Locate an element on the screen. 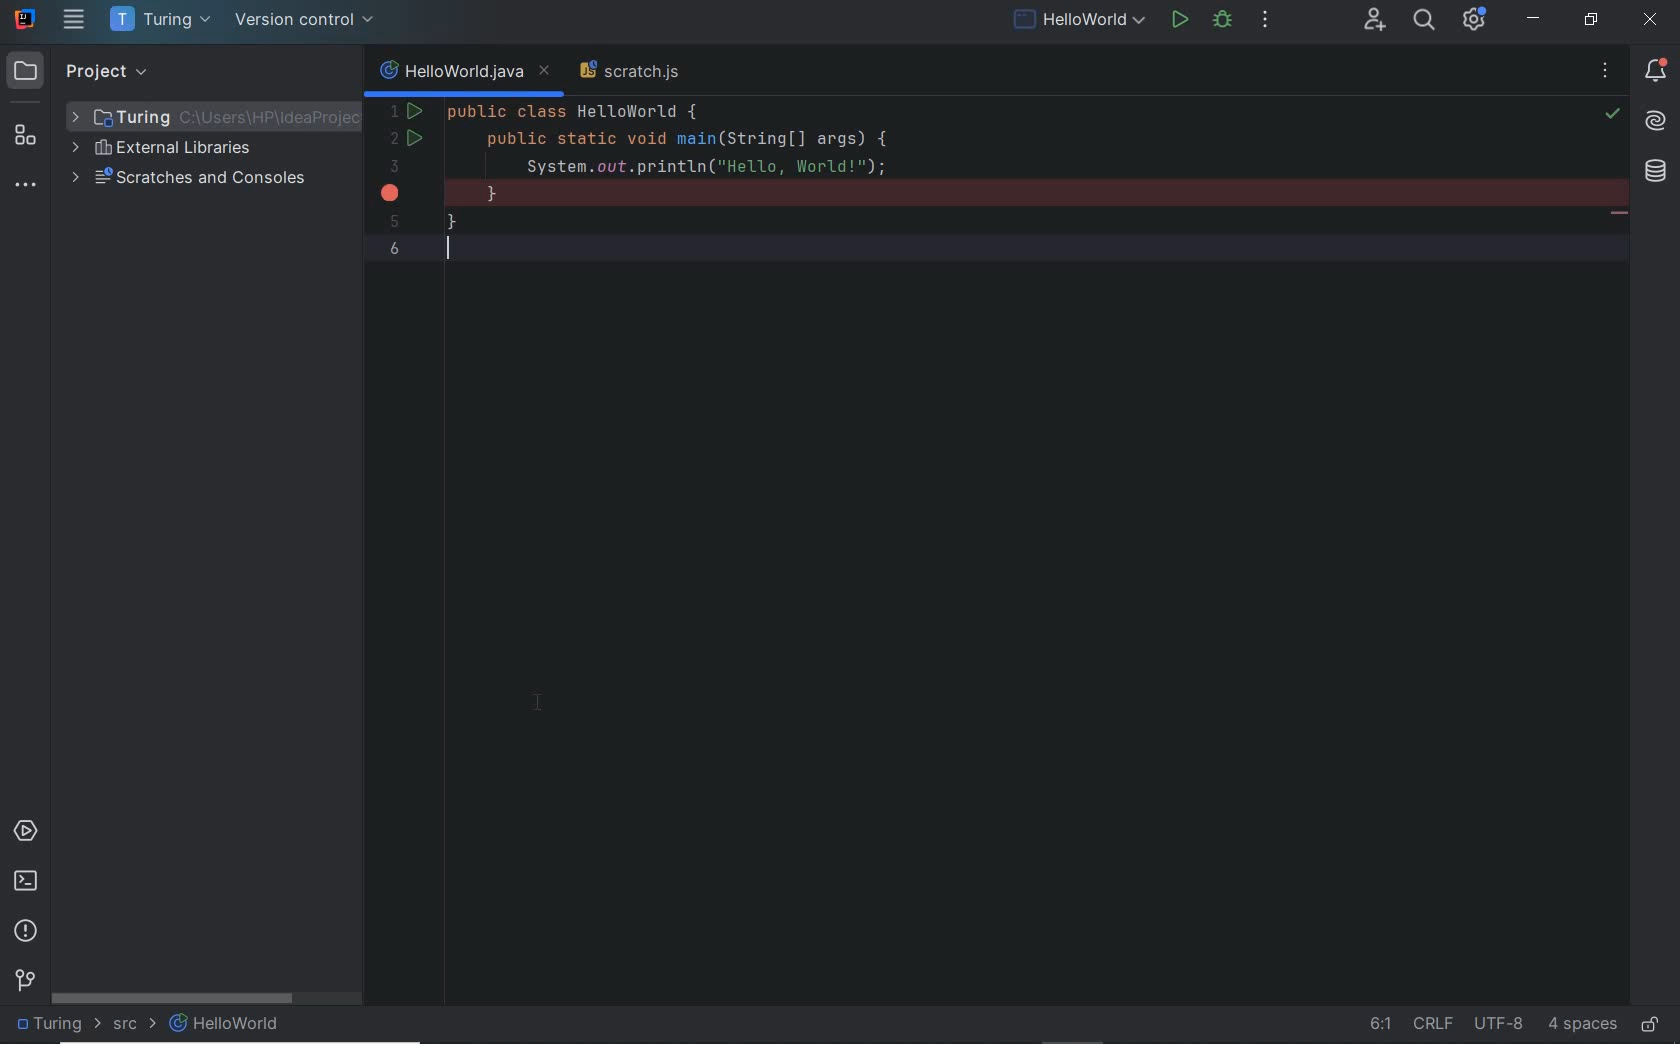 The height and width of the screenshot is (1044, 1680). structure is located at coordinates (24, 136).